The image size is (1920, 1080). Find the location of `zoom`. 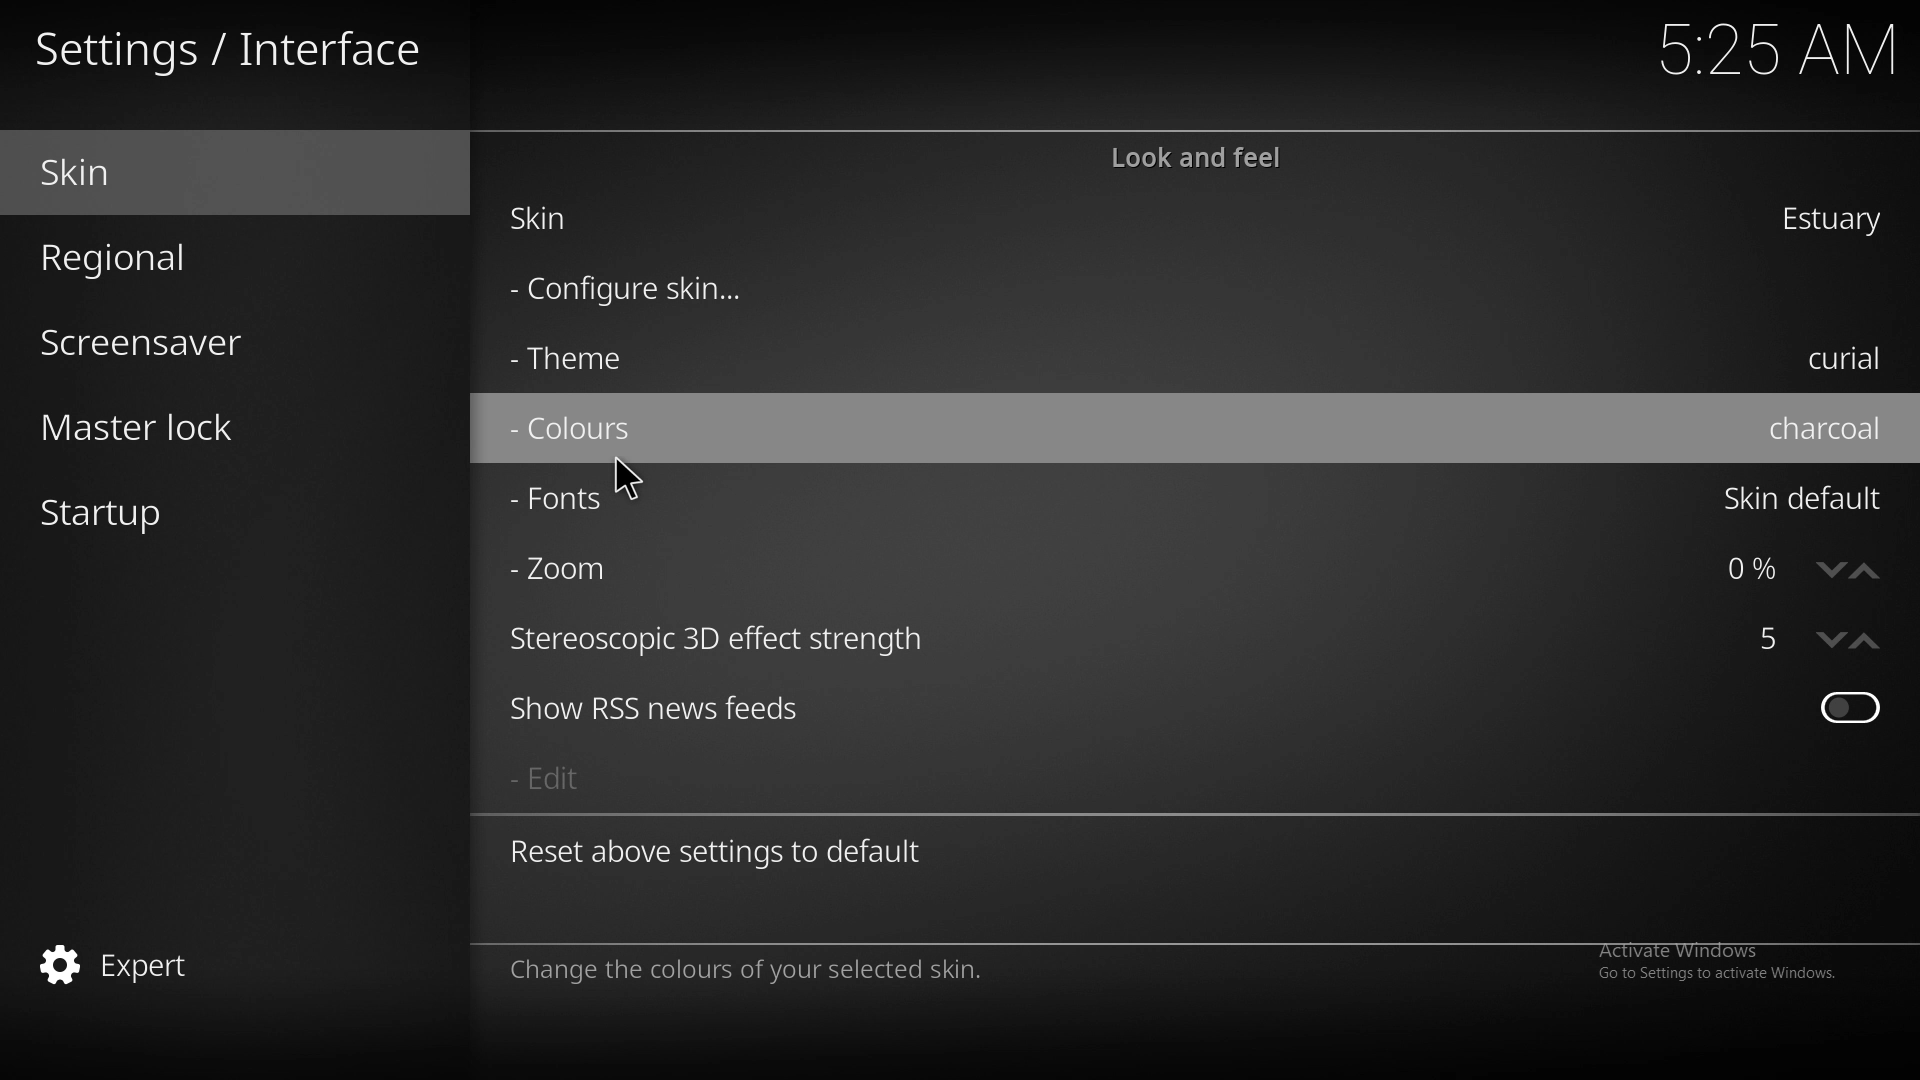

zoom is located at coordinates (625, 570).